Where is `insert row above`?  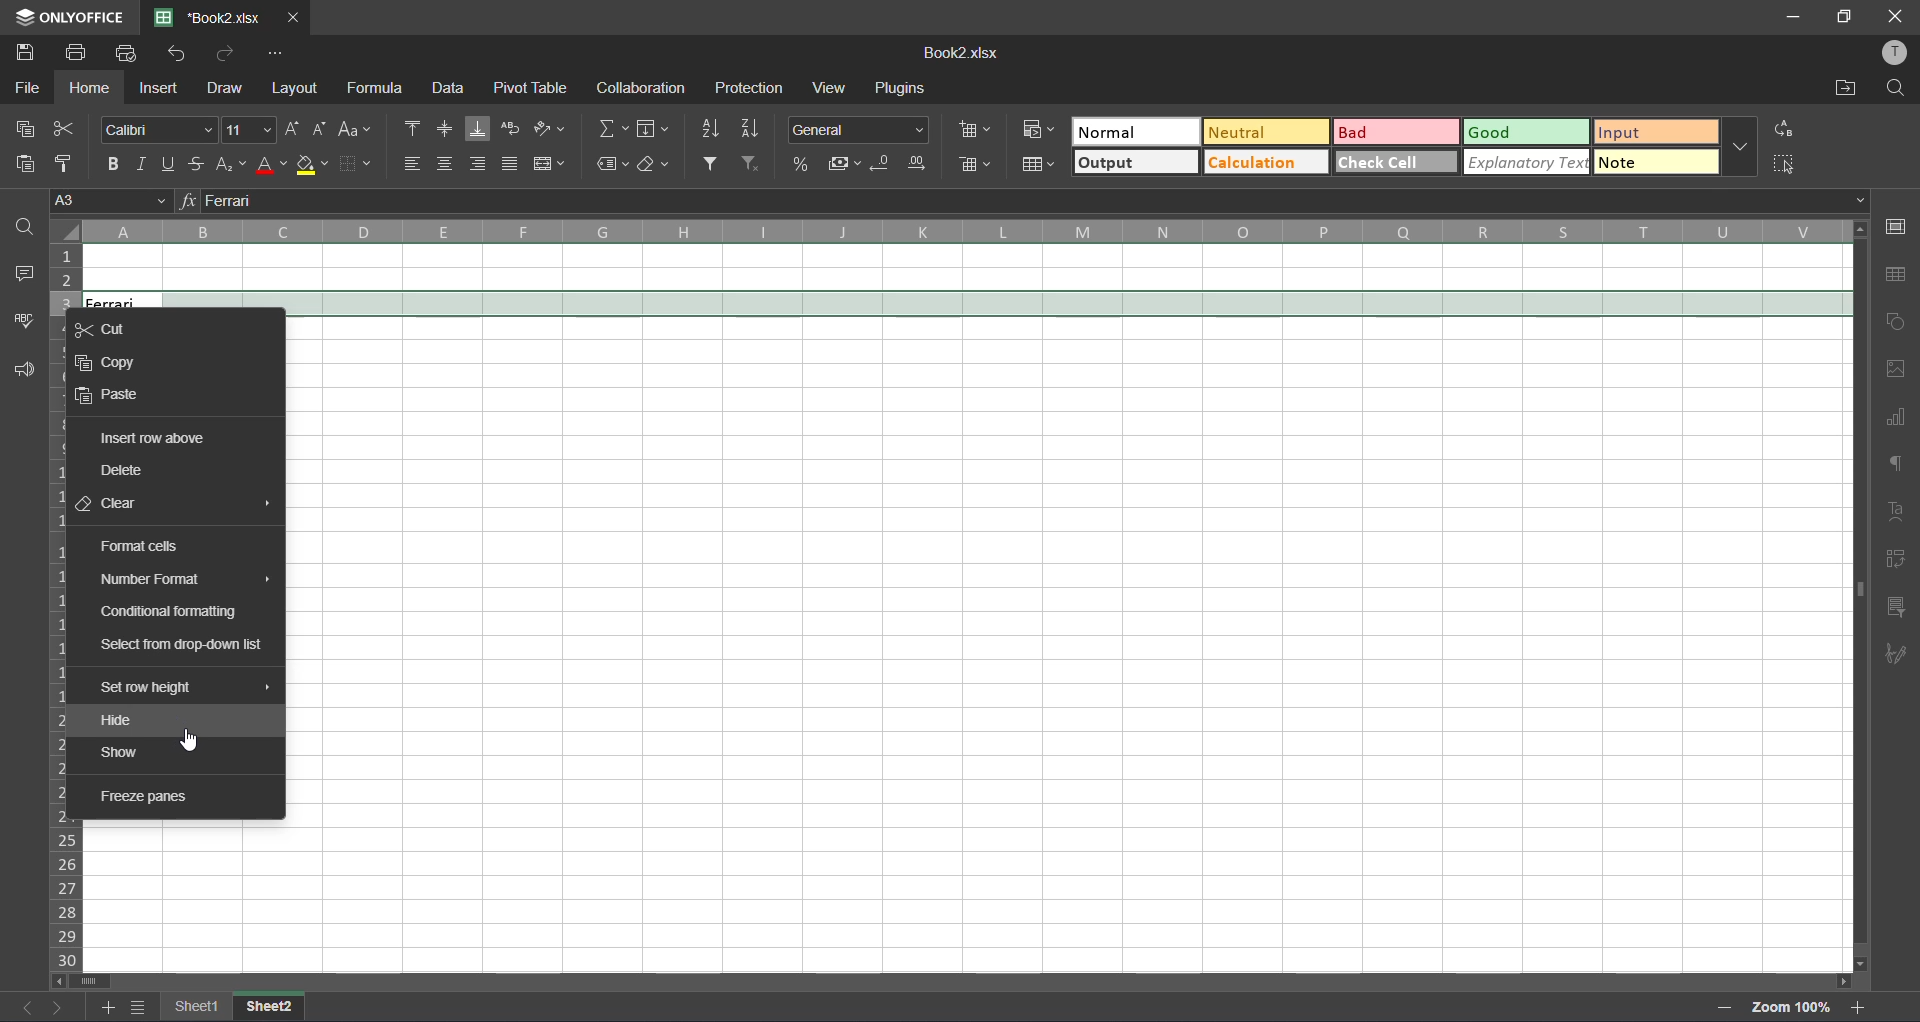
insert row above is located at coordinates (152, 438).